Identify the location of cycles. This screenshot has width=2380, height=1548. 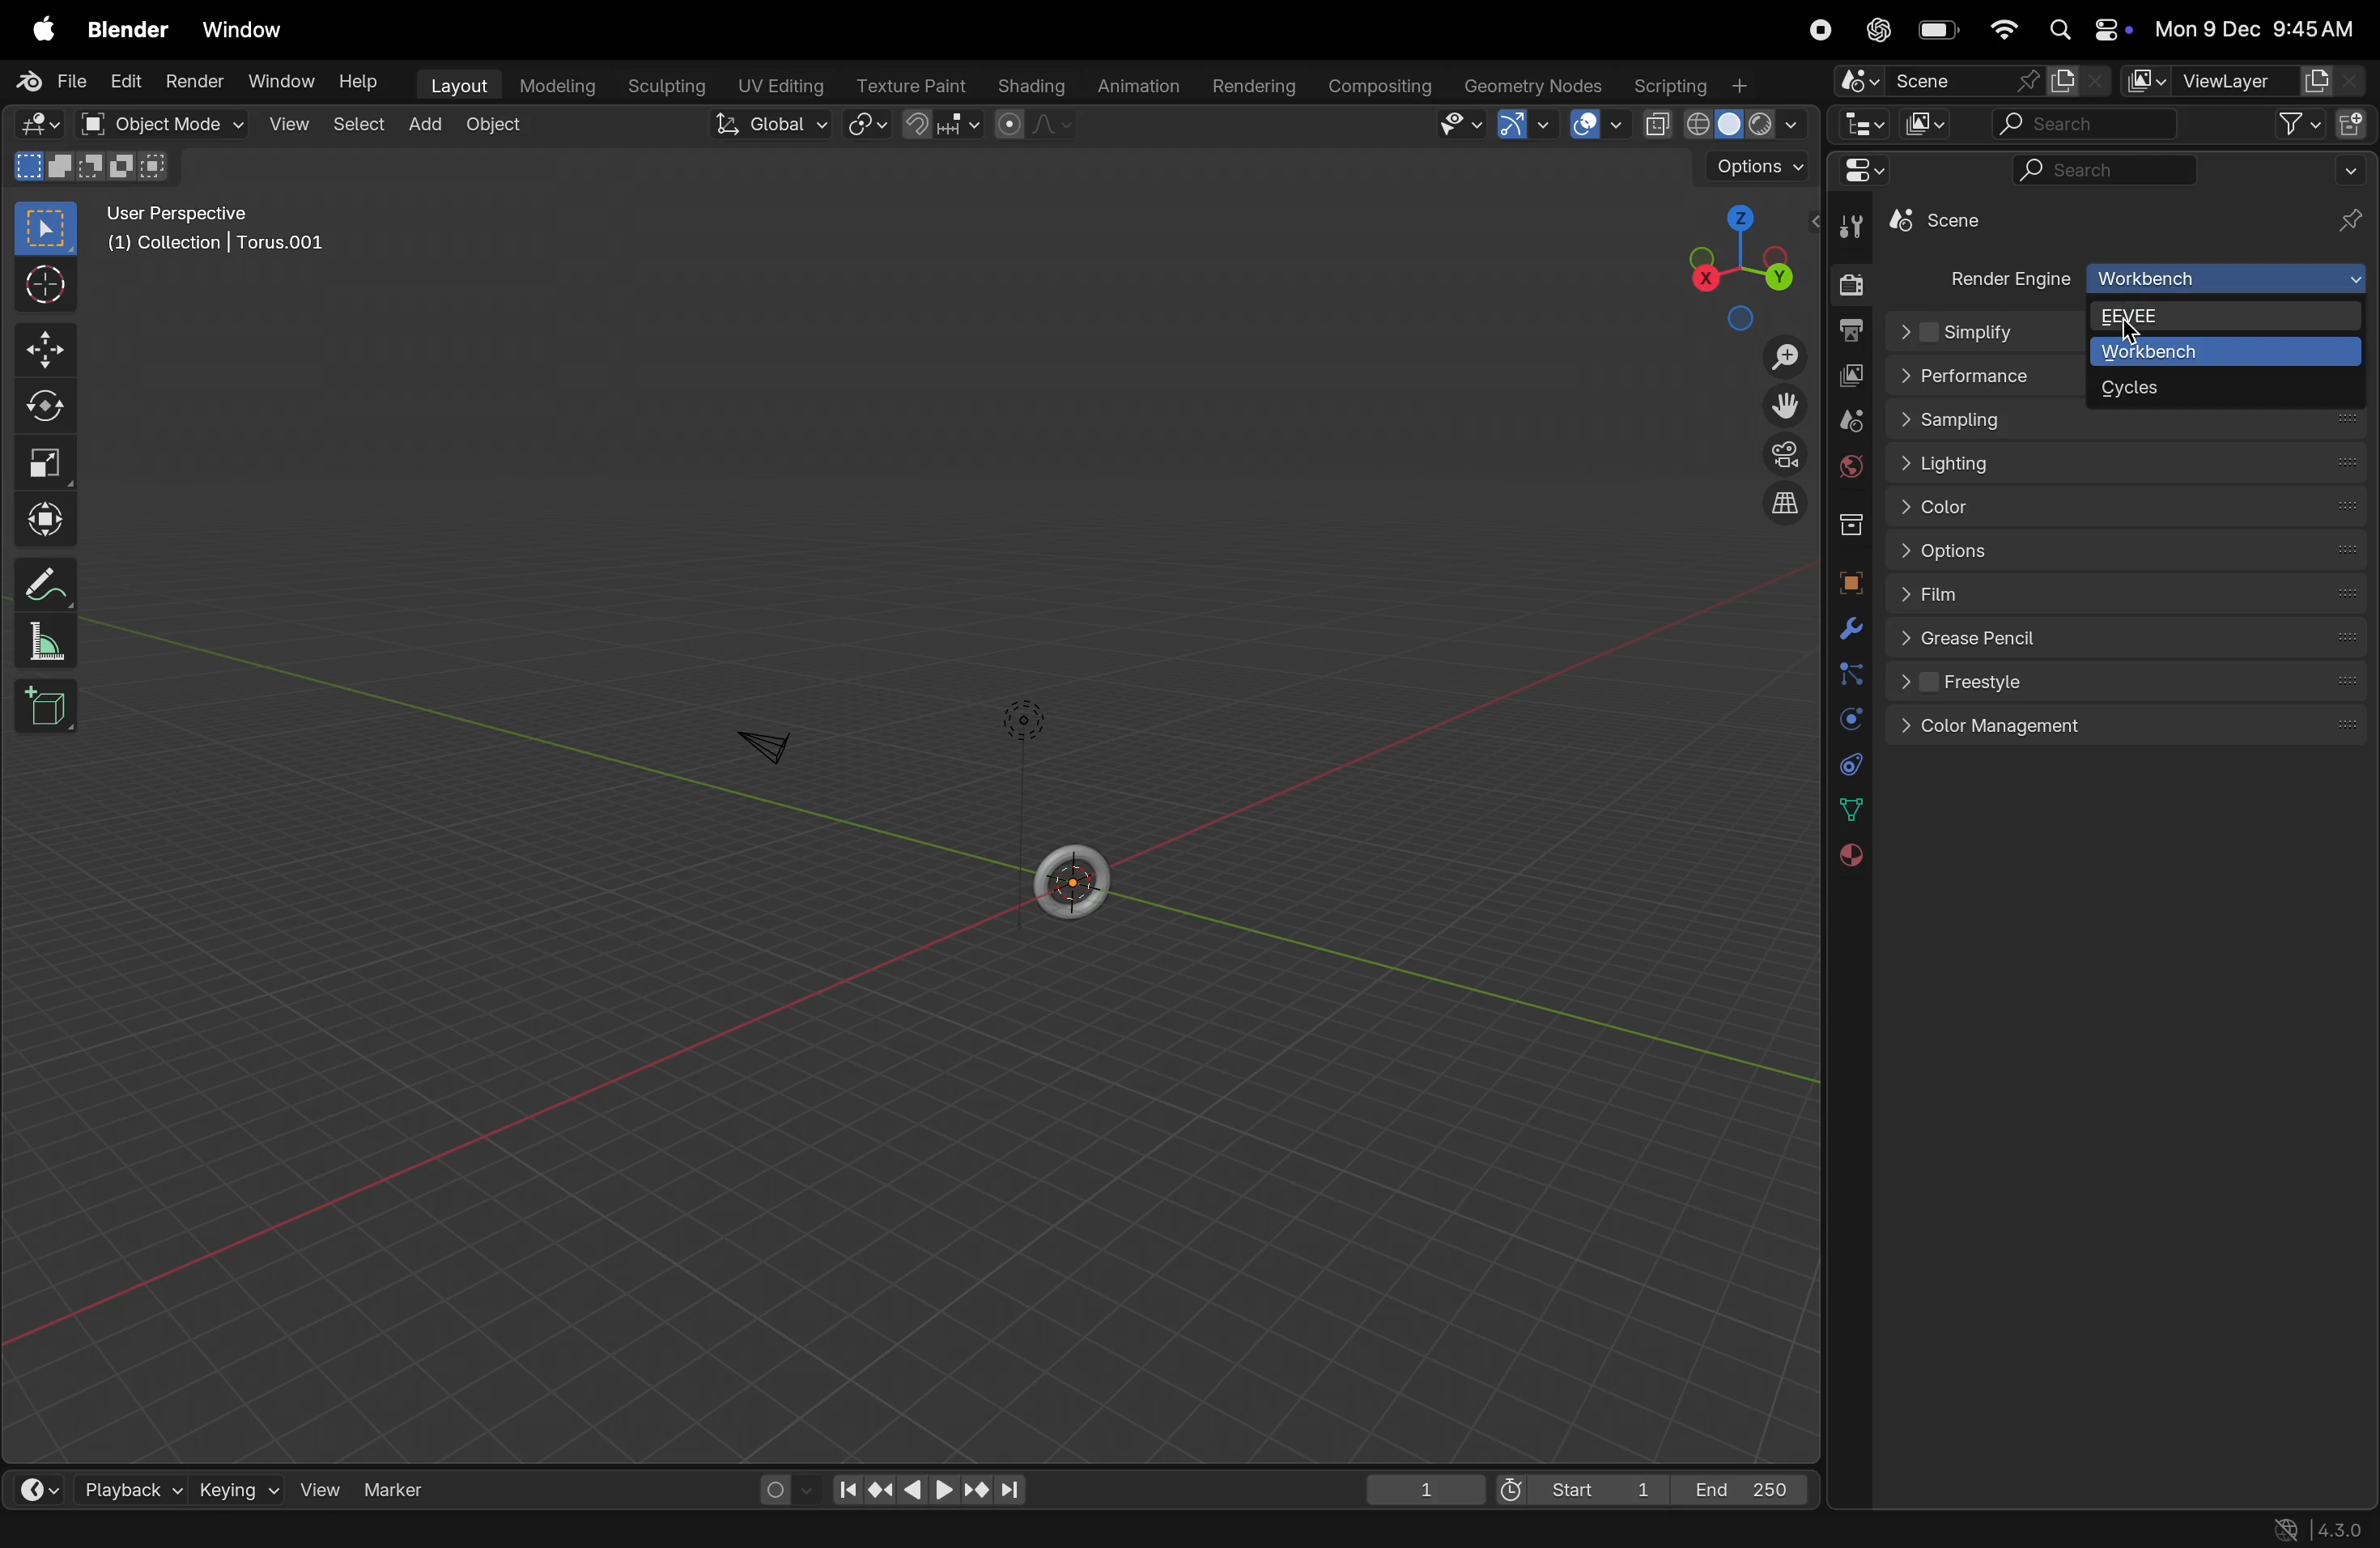
(2223, 388).